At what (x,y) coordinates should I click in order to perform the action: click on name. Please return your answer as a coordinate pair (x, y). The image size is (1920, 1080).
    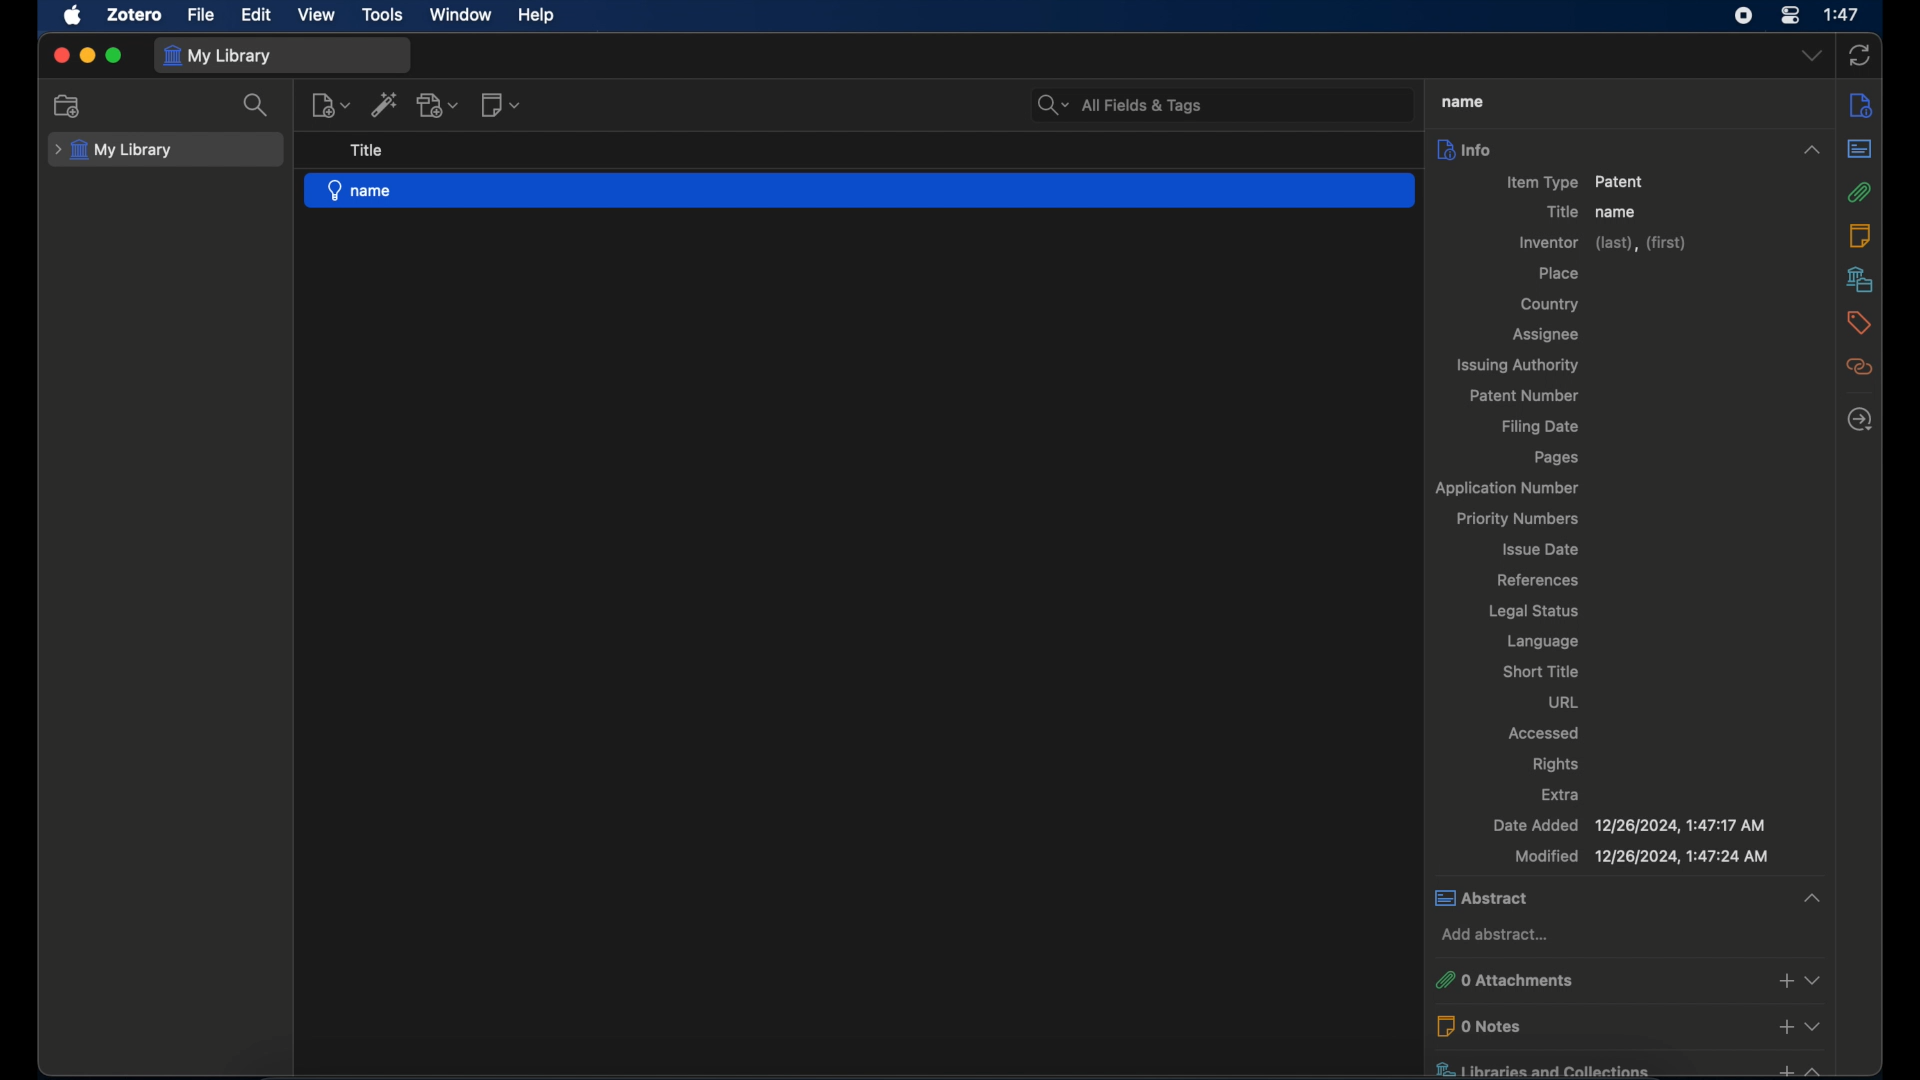
    Looking at the image, I should click on (862, 191).